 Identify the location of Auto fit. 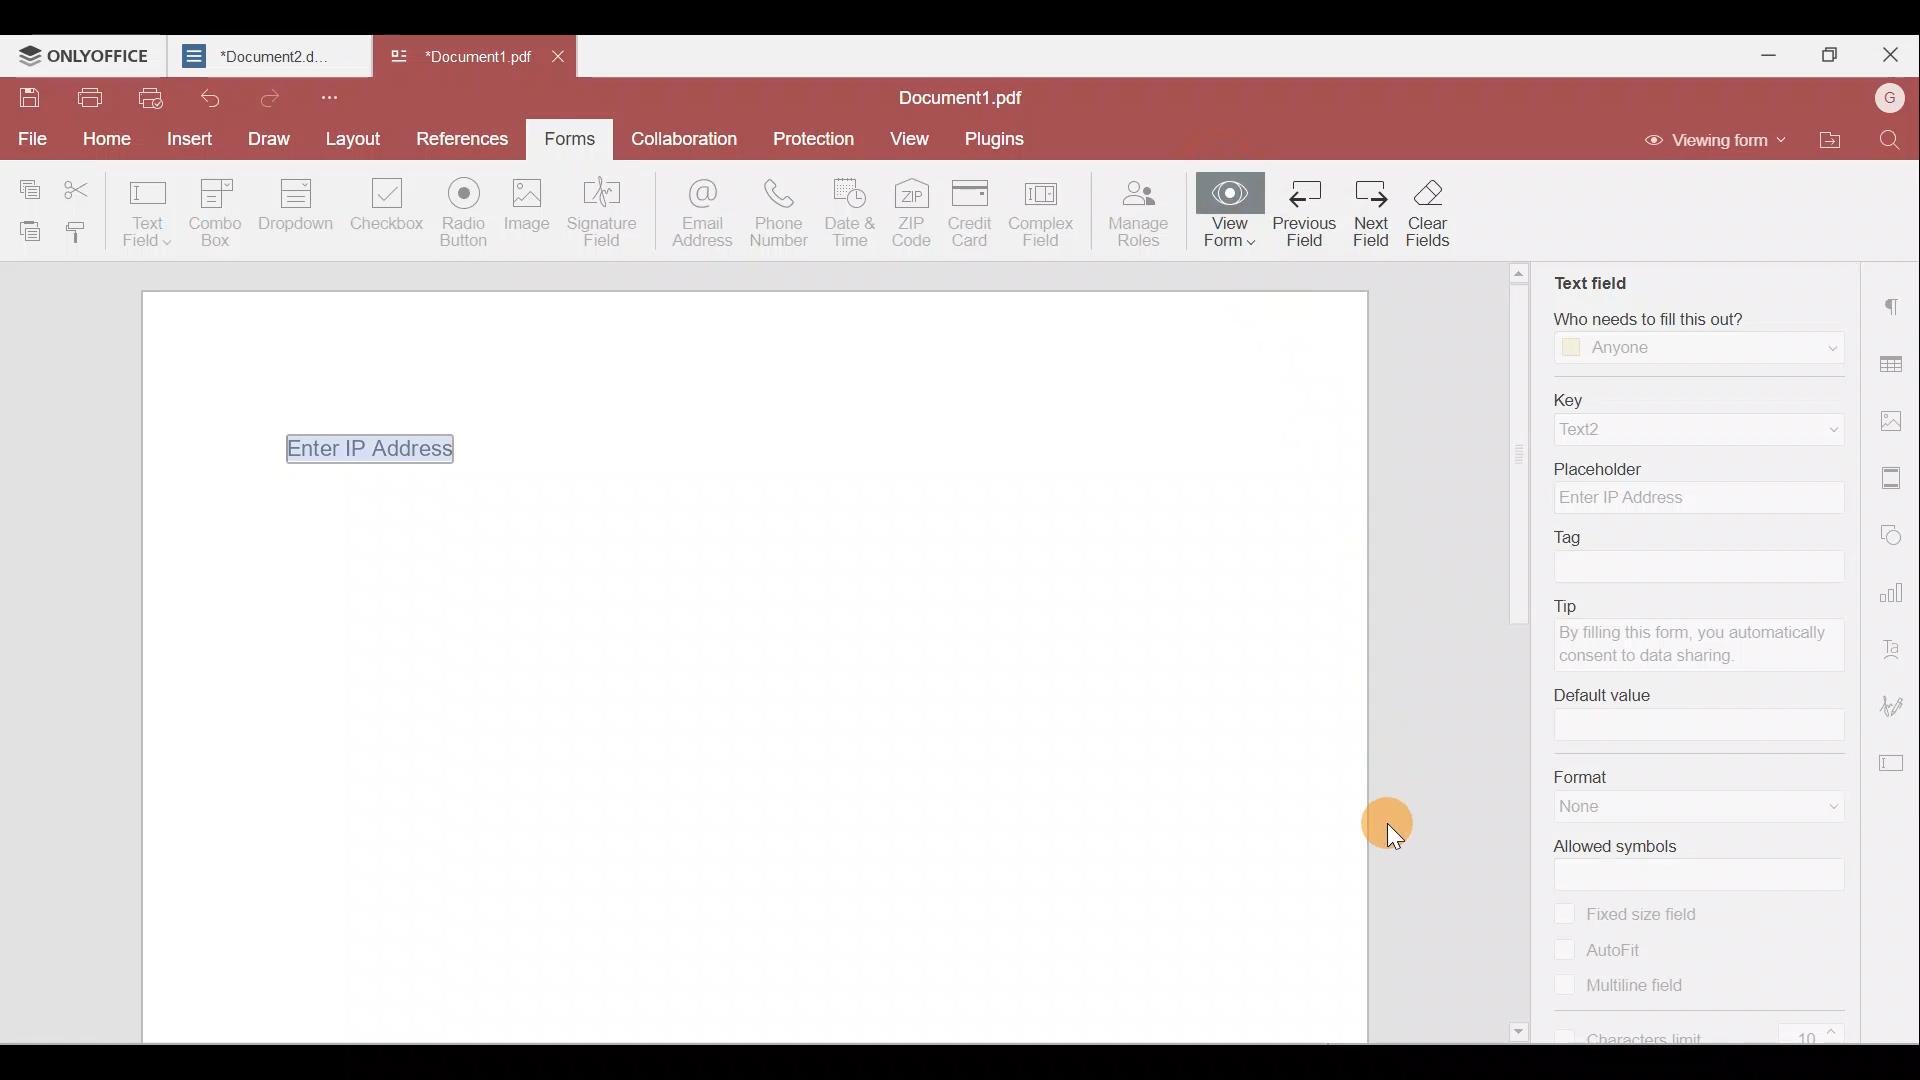
(1628, 948).